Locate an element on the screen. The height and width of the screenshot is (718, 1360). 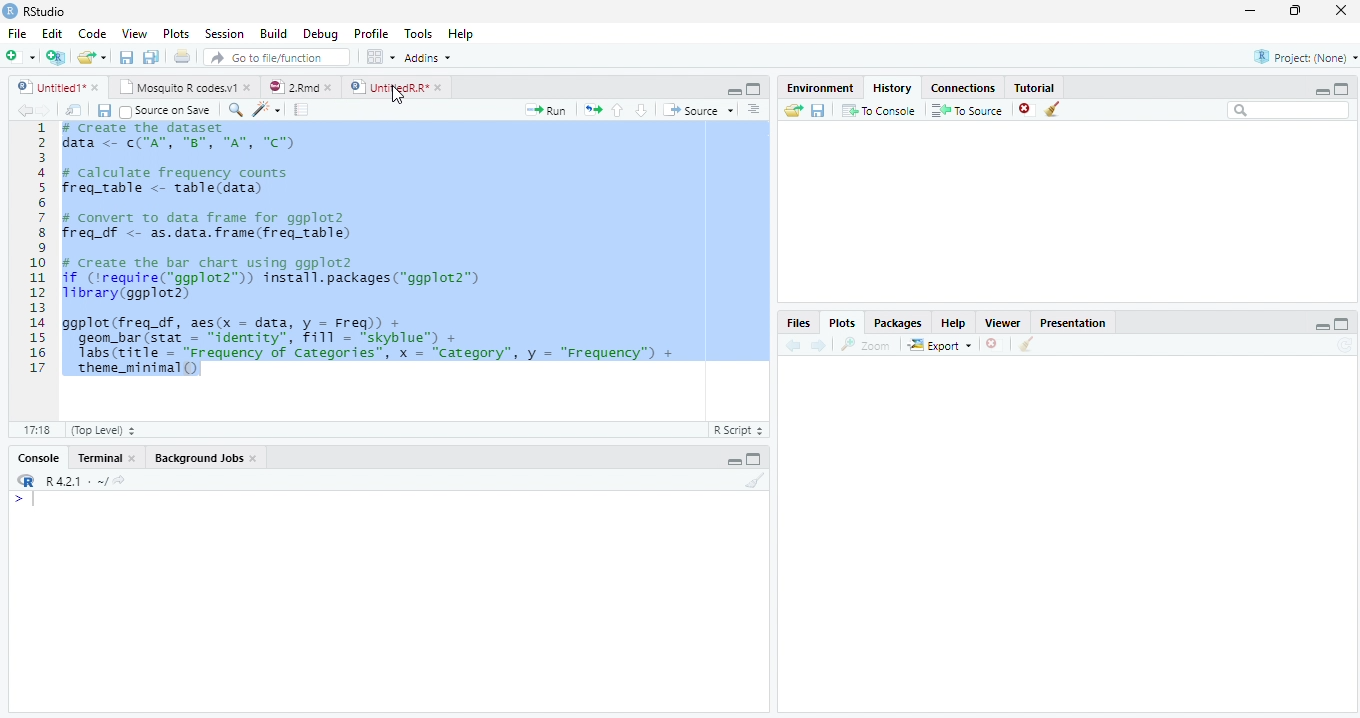
Connections is located at coordinates (961, 88).